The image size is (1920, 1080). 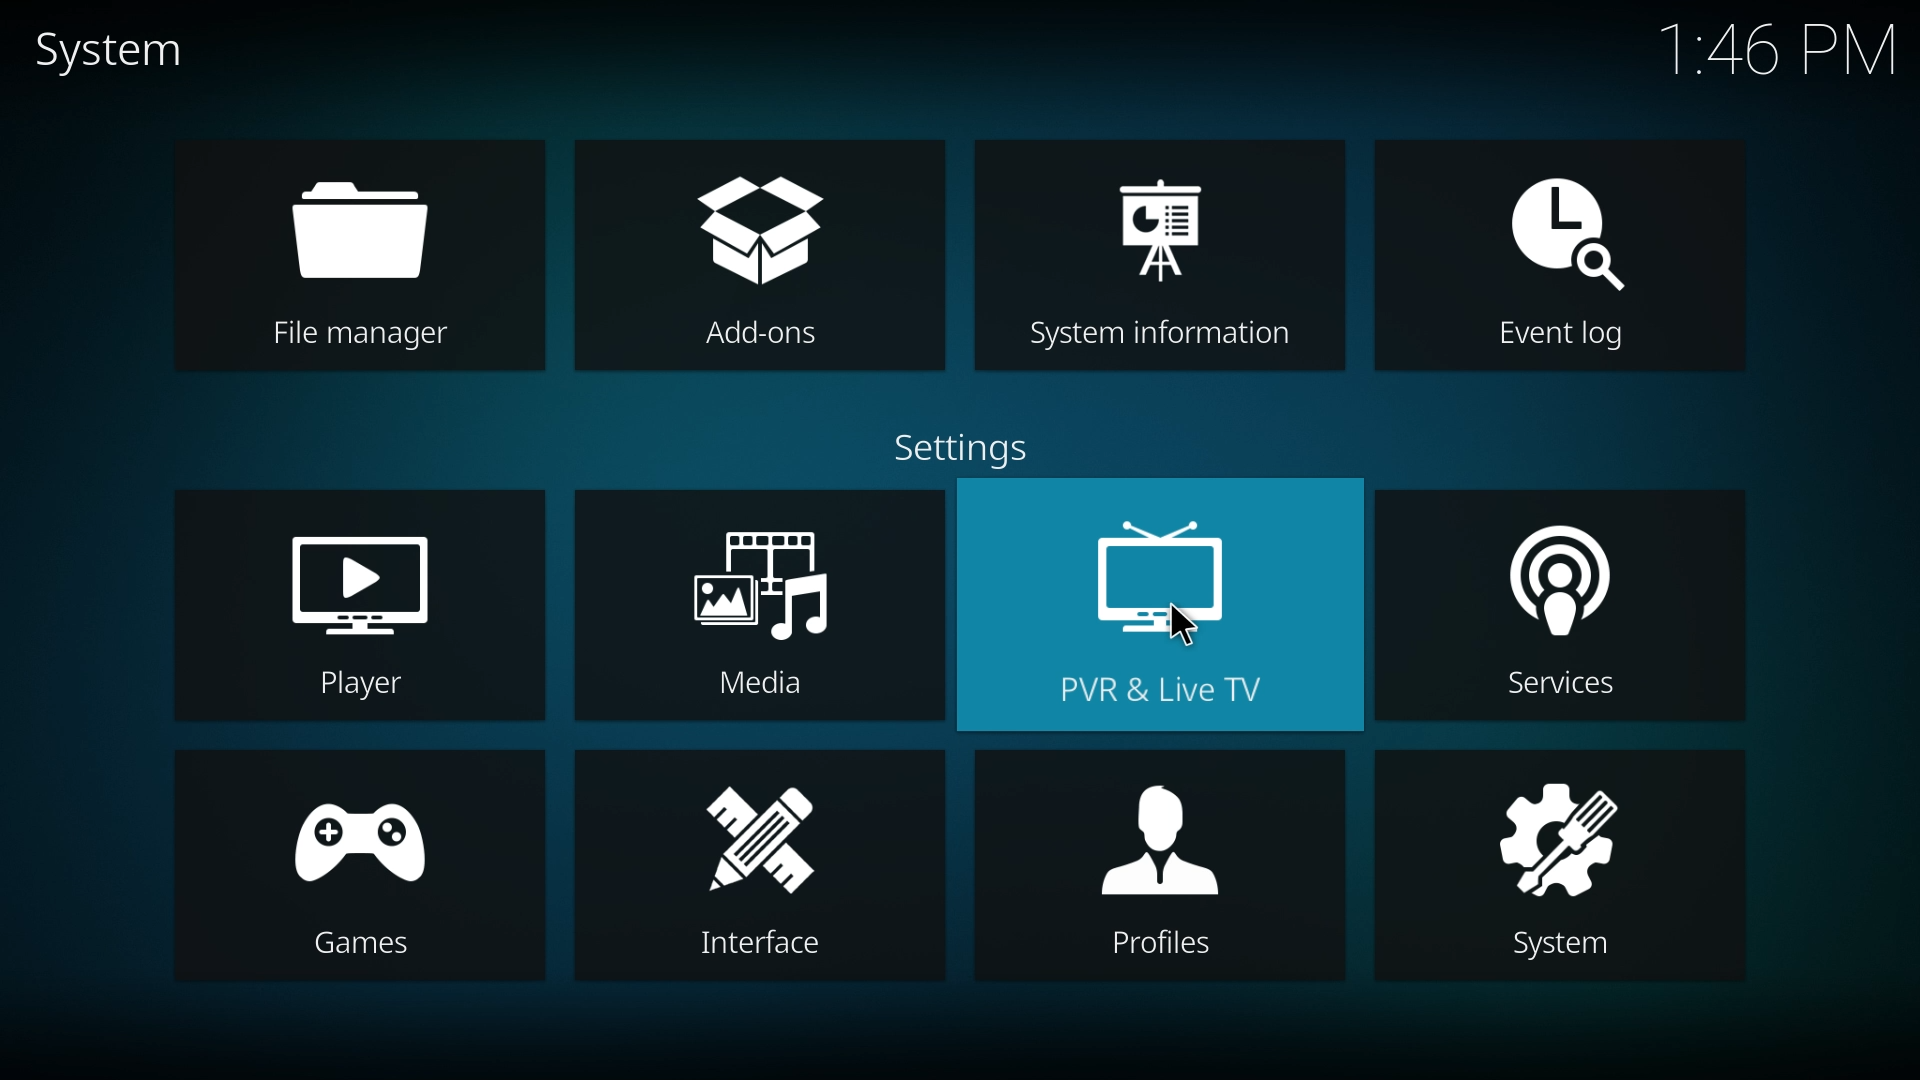 I want to click on media, so click(x=762, y=604).